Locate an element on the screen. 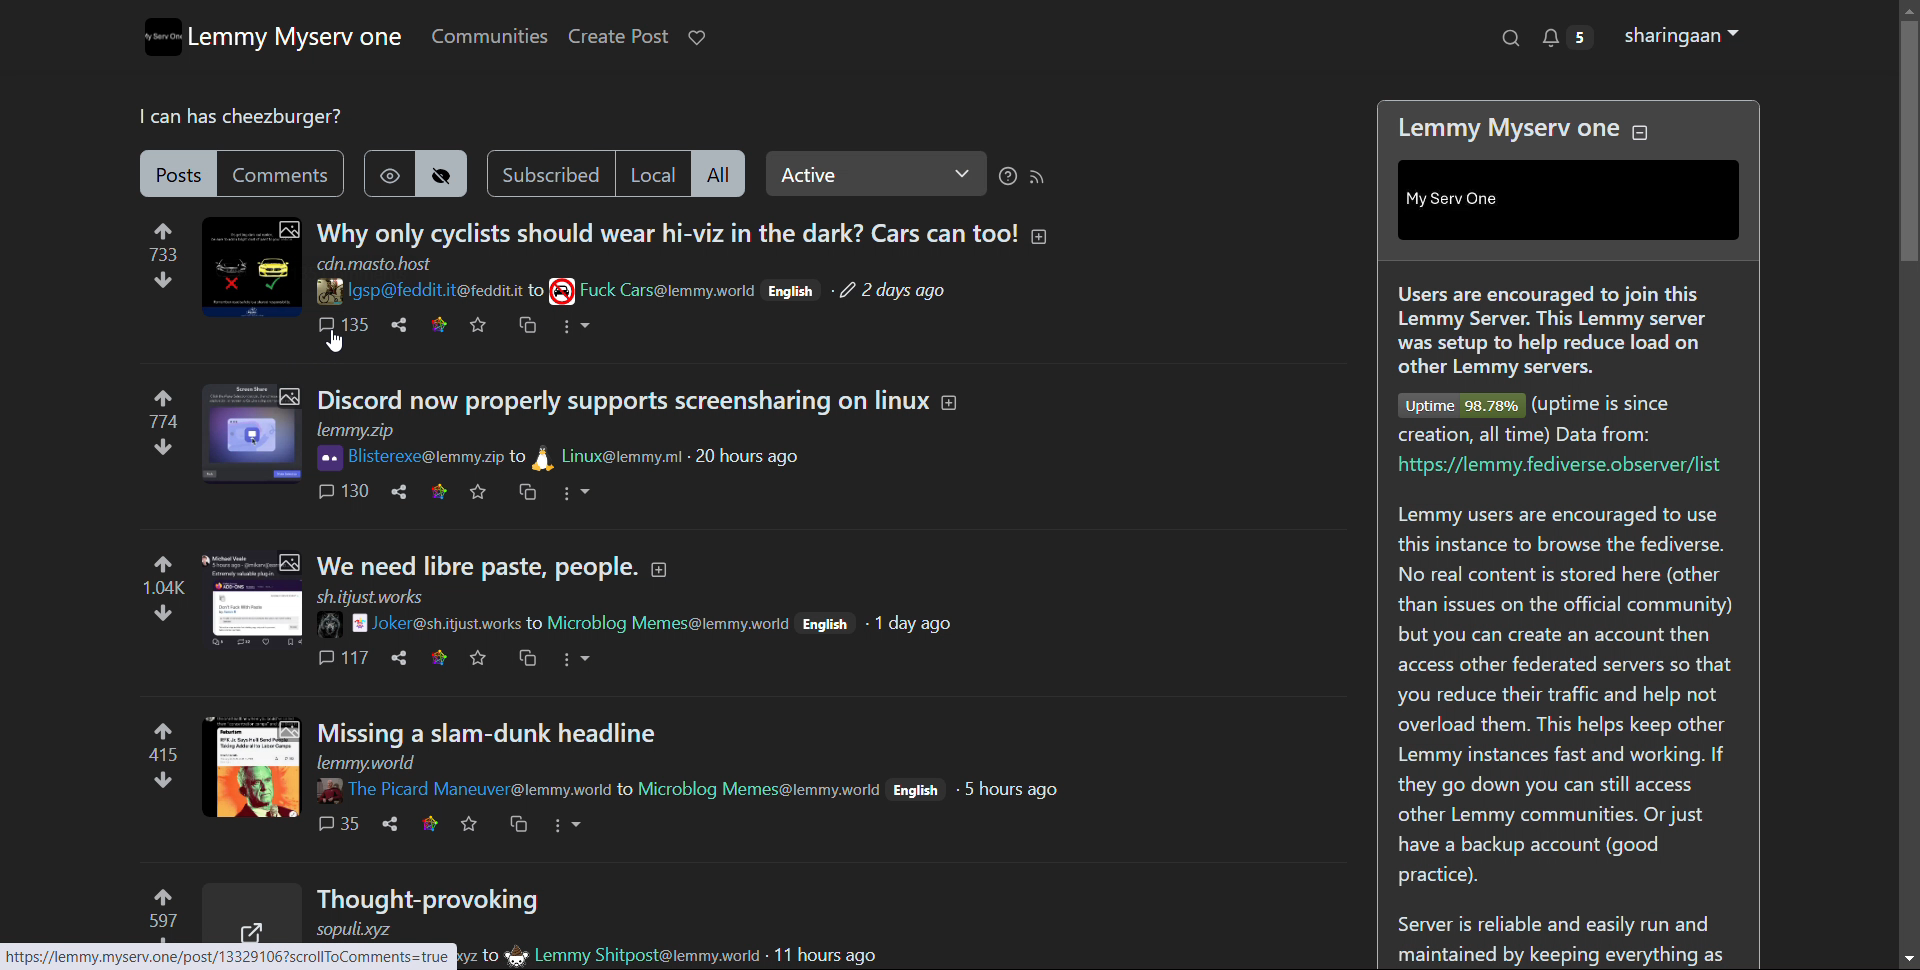 The image size is (1920, 970). communities is located at coordinates (489, 36).